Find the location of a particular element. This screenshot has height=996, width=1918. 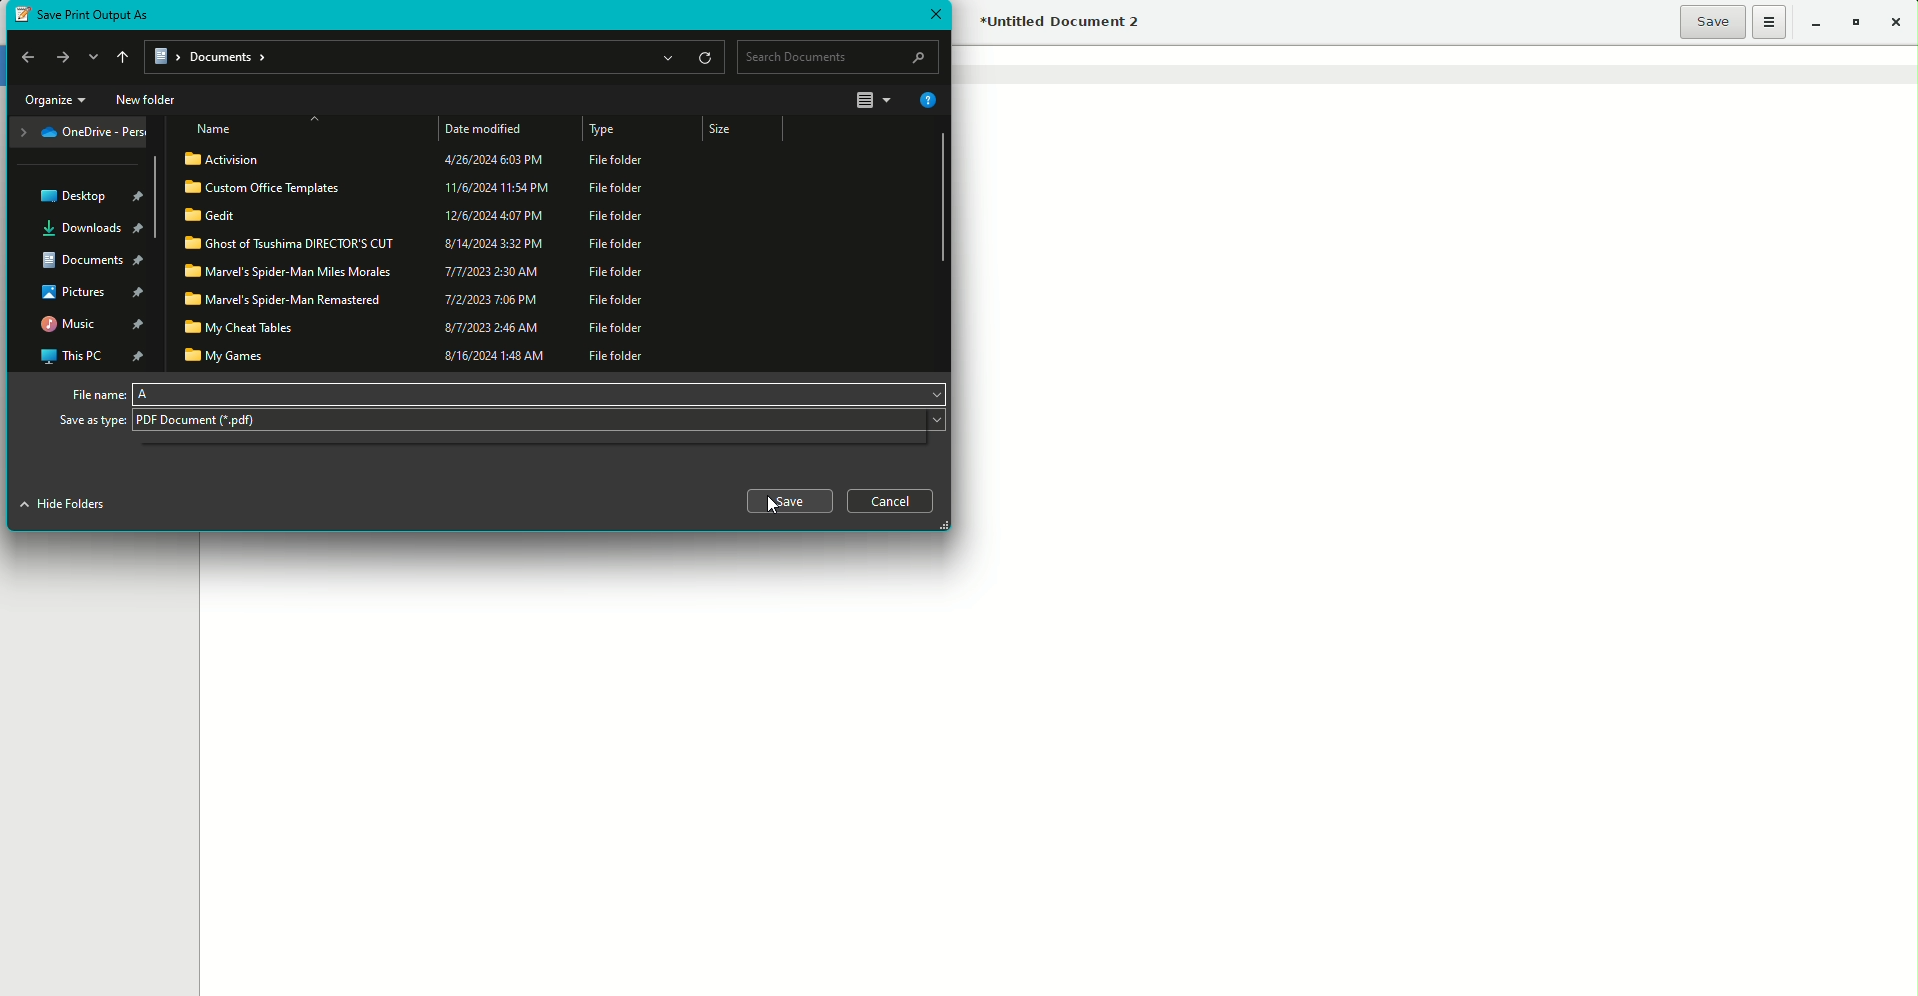

Help is located at coordinates (926, 100).